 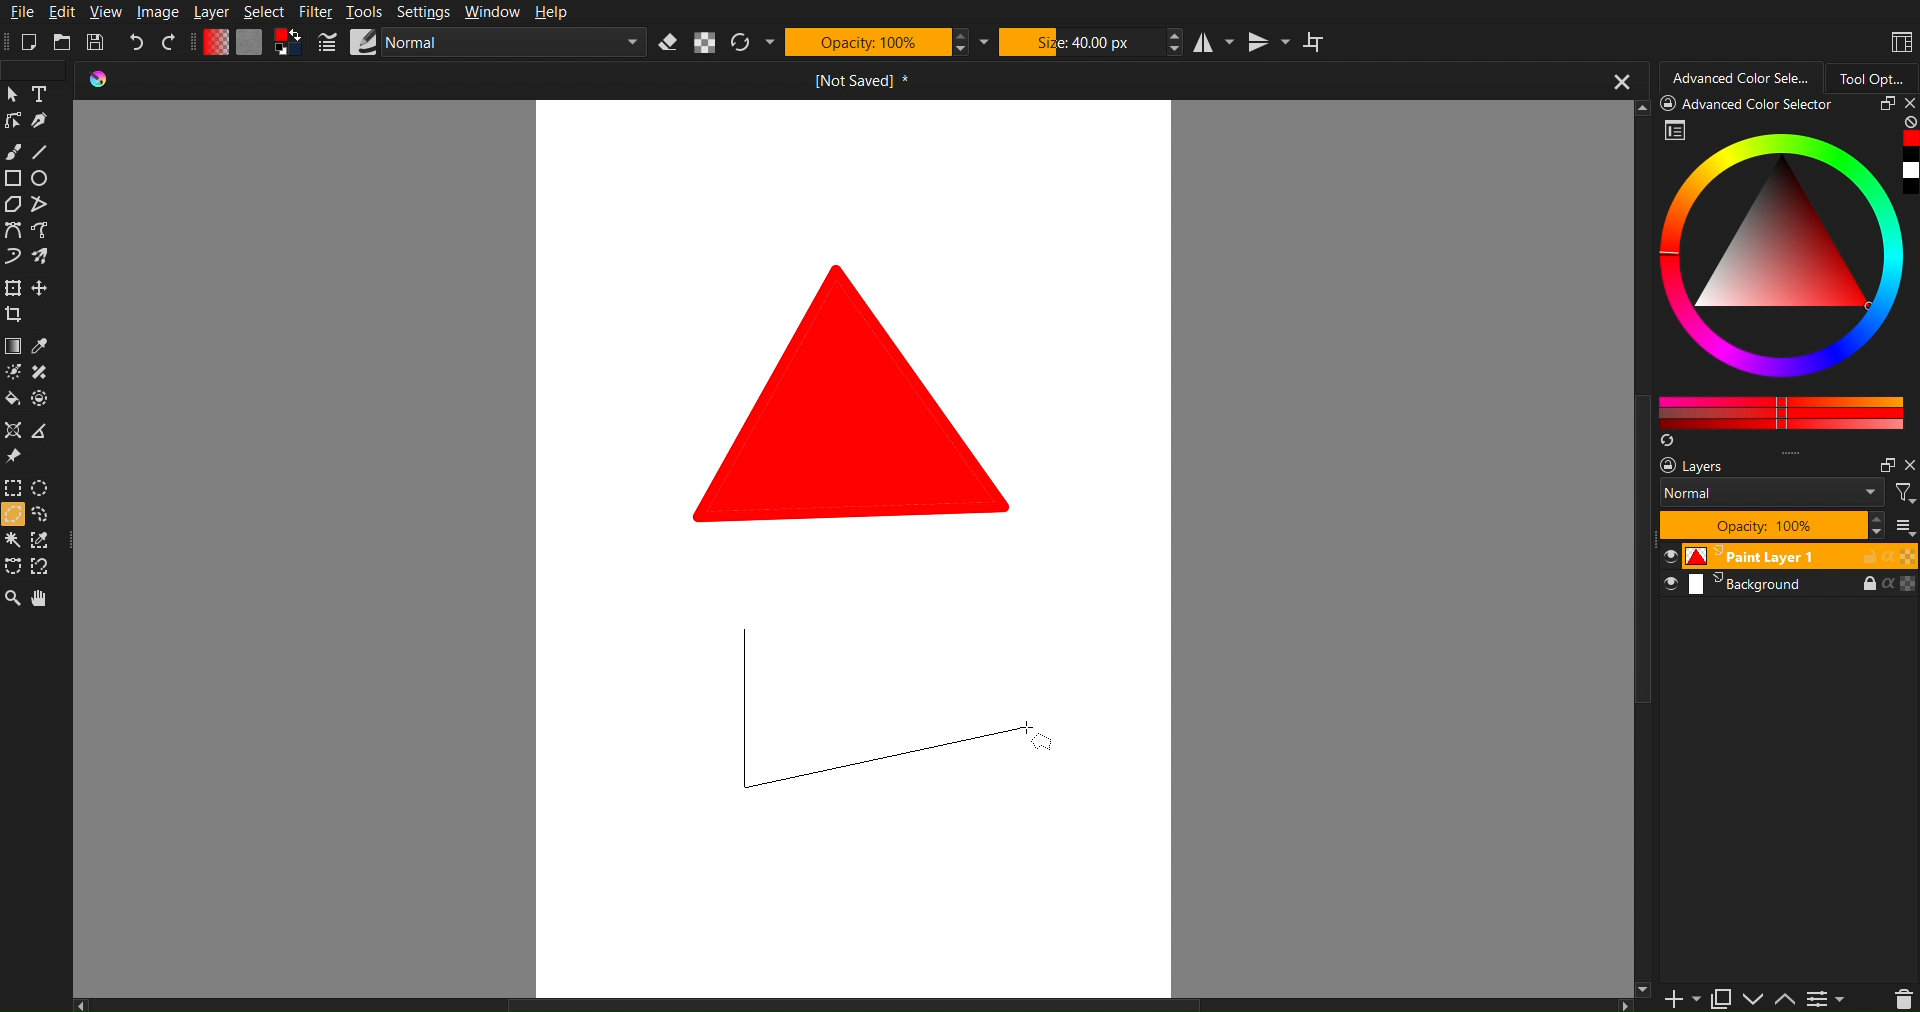 What do you see at coordinates (172, 40) in the screenshot?
I see `Redo` at bounding box center [172, 40].